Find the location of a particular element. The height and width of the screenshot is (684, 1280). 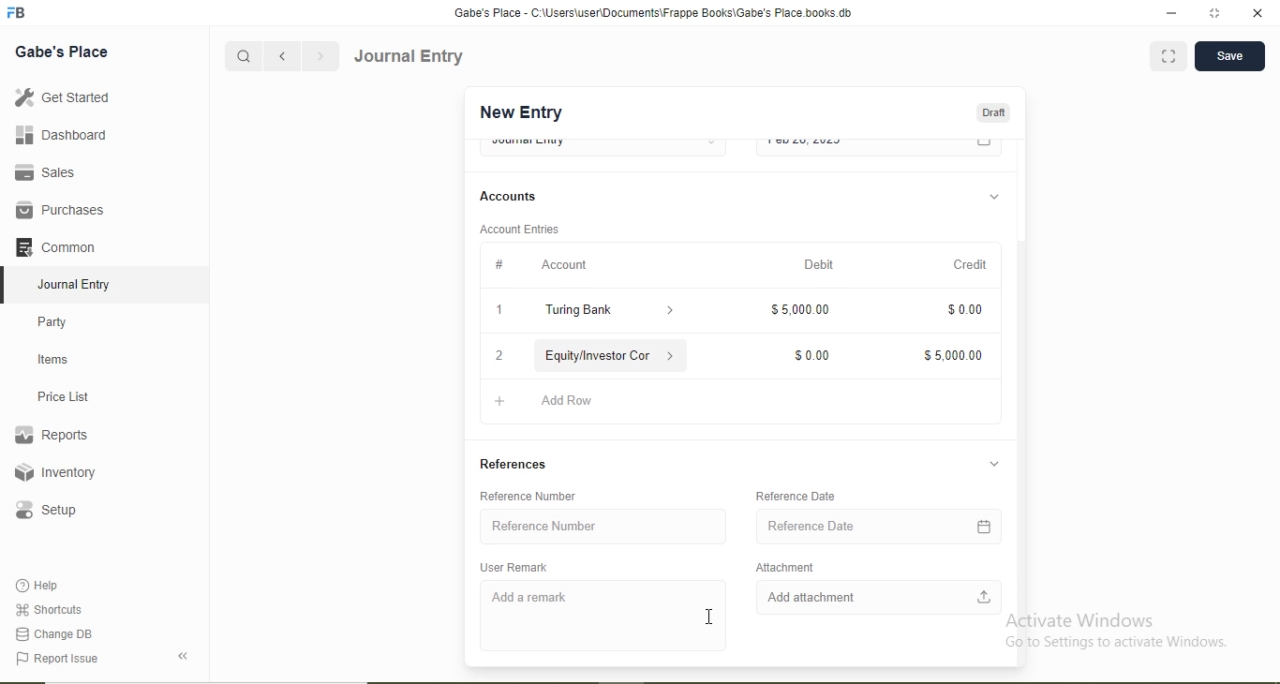

Party is located at coordinates (53, 324).